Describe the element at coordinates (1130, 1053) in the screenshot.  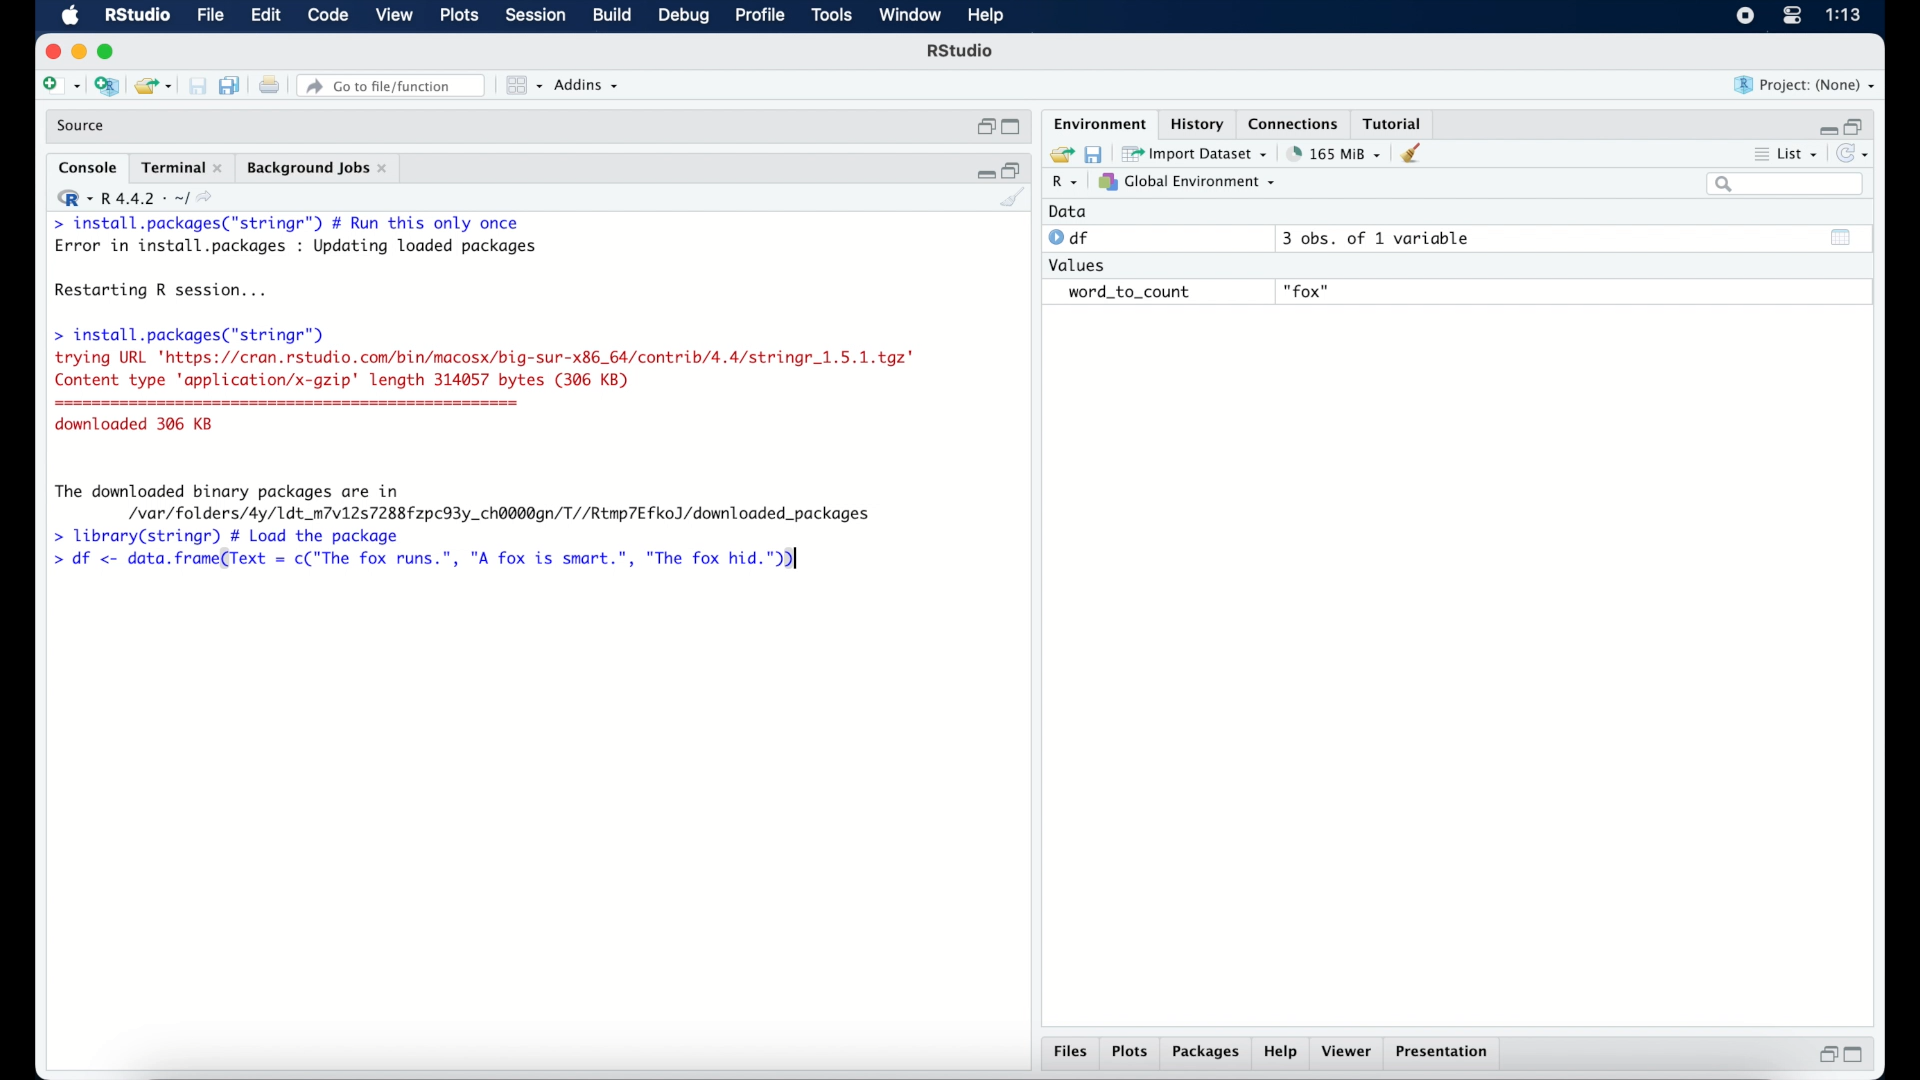
I see `plots` at that location.